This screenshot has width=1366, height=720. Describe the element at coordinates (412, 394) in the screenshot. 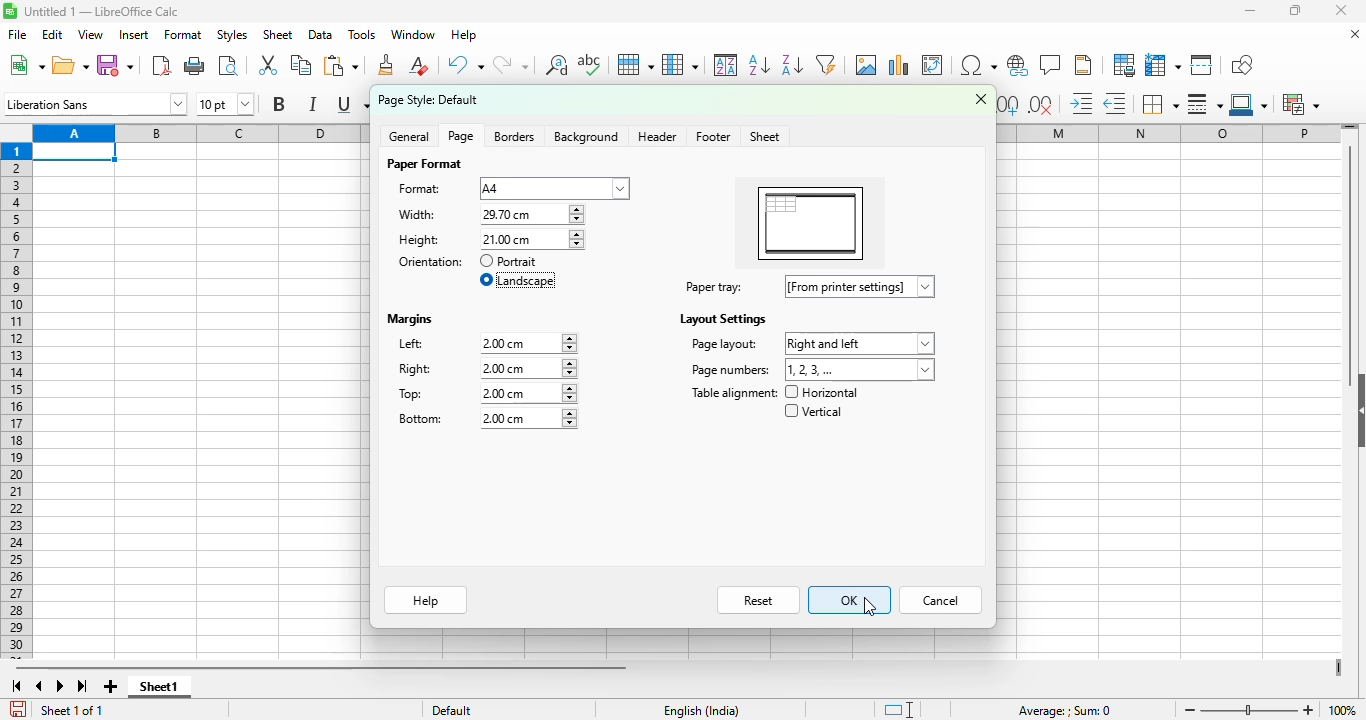

I see `top: ` at that location.